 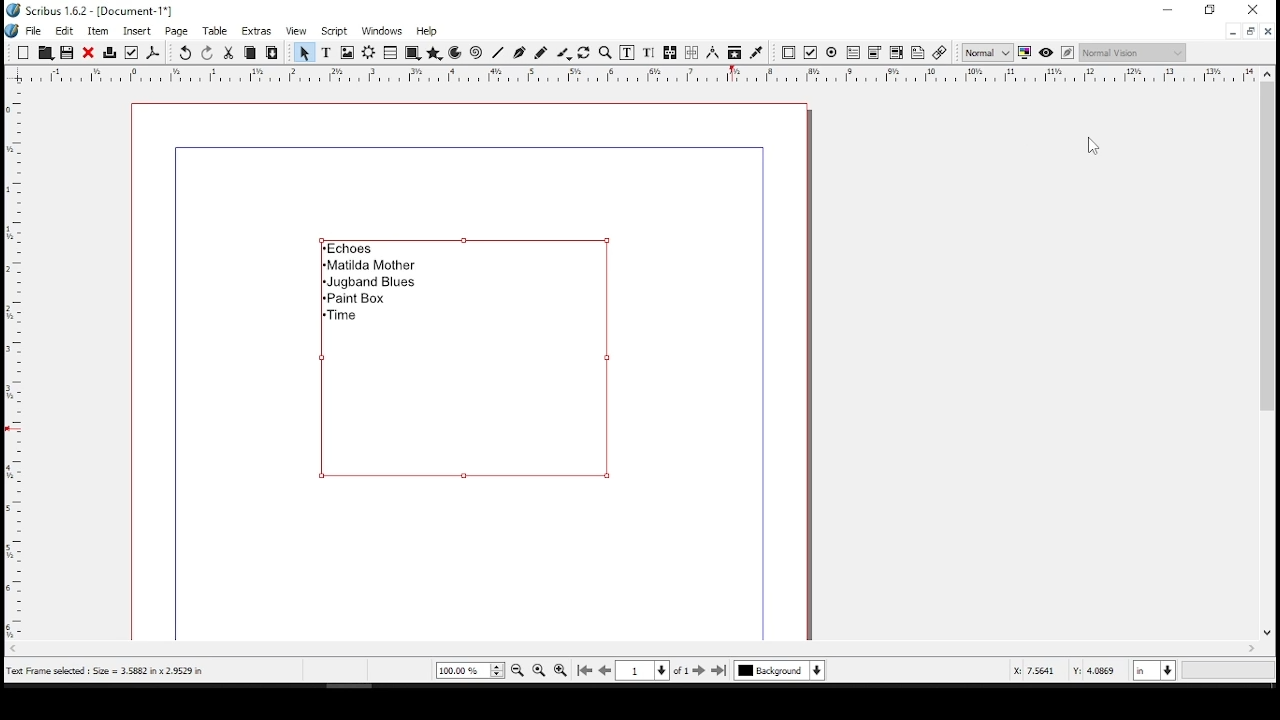 I want to click on script, so click(x=333, y=33).